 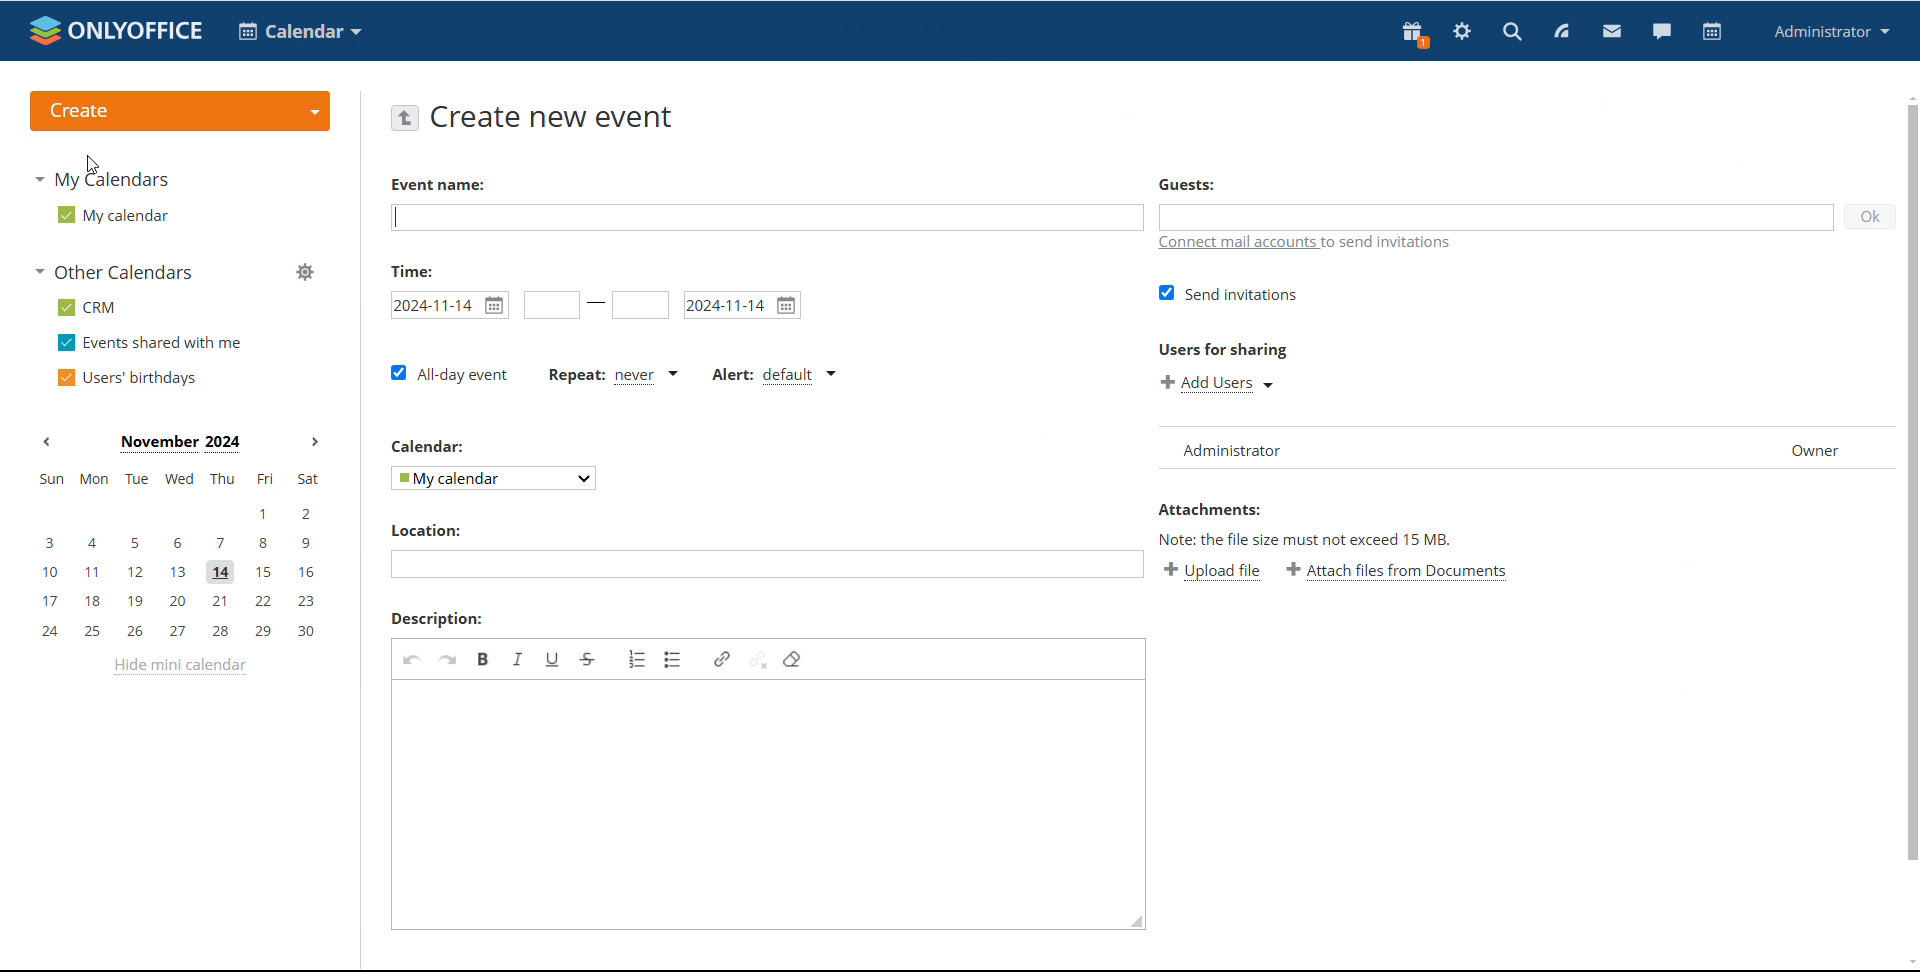 What do you see at coordinates (177, 479) in the screenshot?
I see `sun, mon, tue, wed, thu, fri, sat` at bounding box center [177, 479].